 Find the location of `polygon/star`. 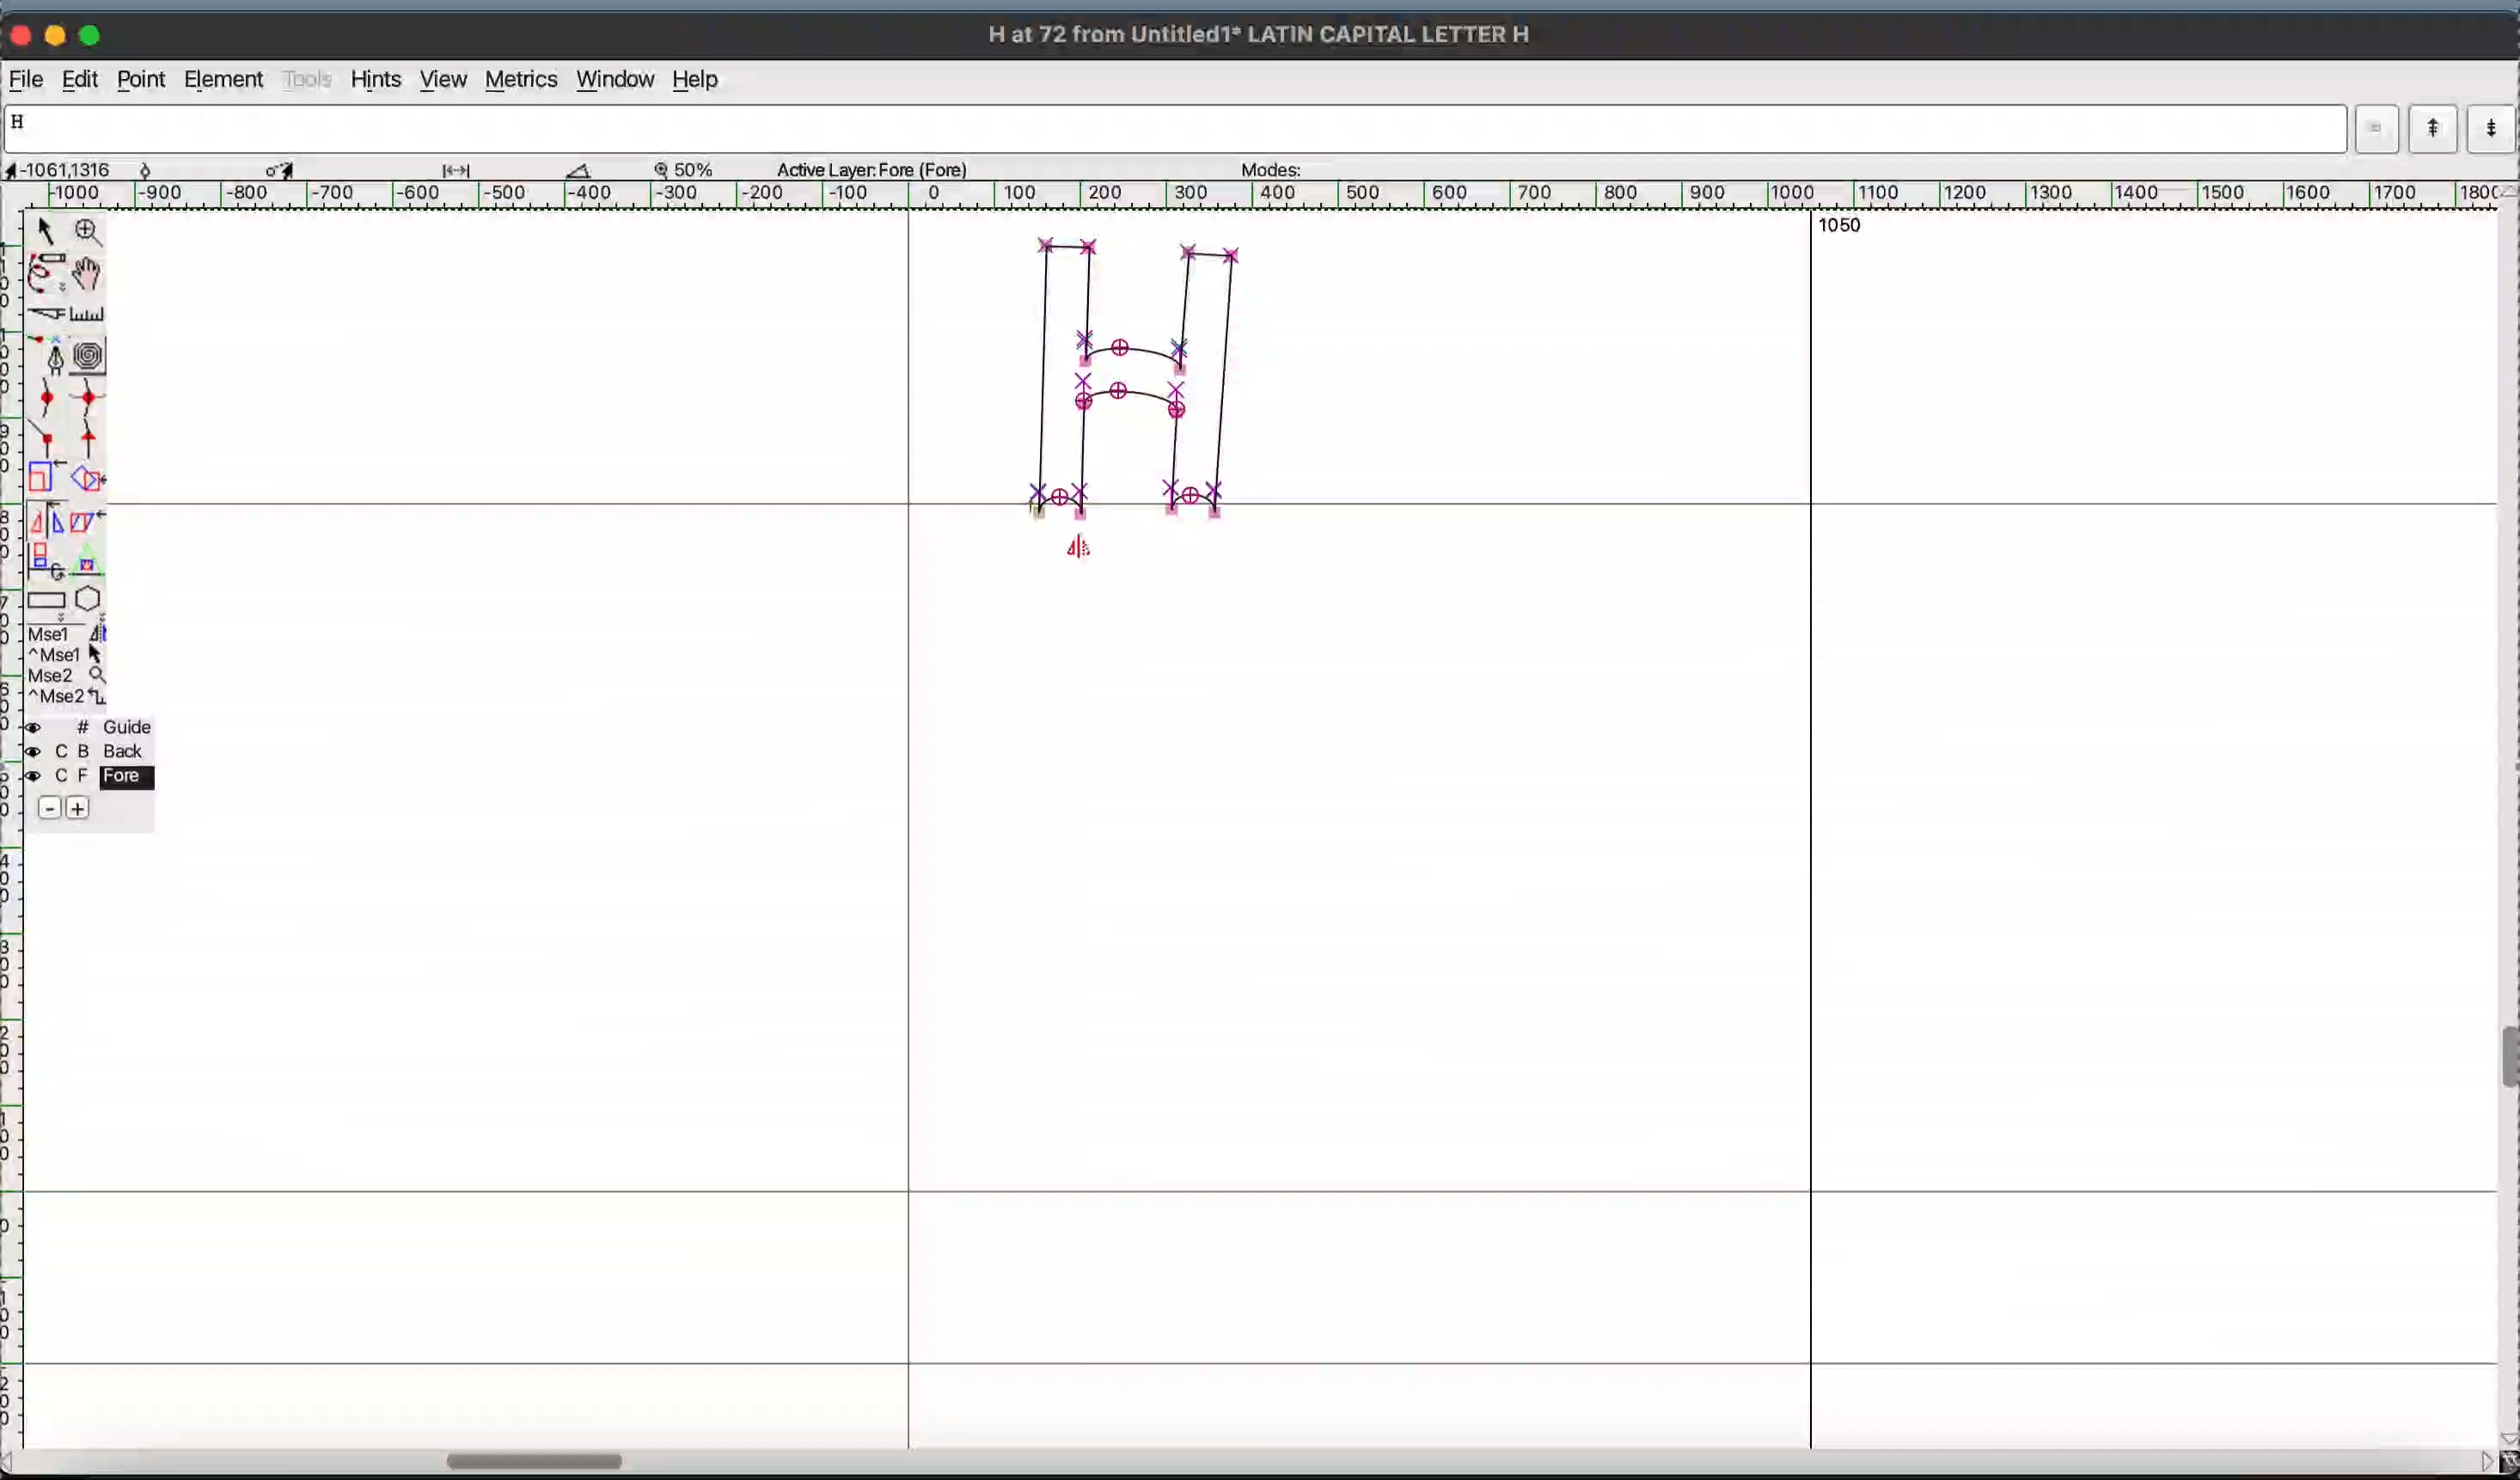

polygon/star is located at coordinates (89, 599).